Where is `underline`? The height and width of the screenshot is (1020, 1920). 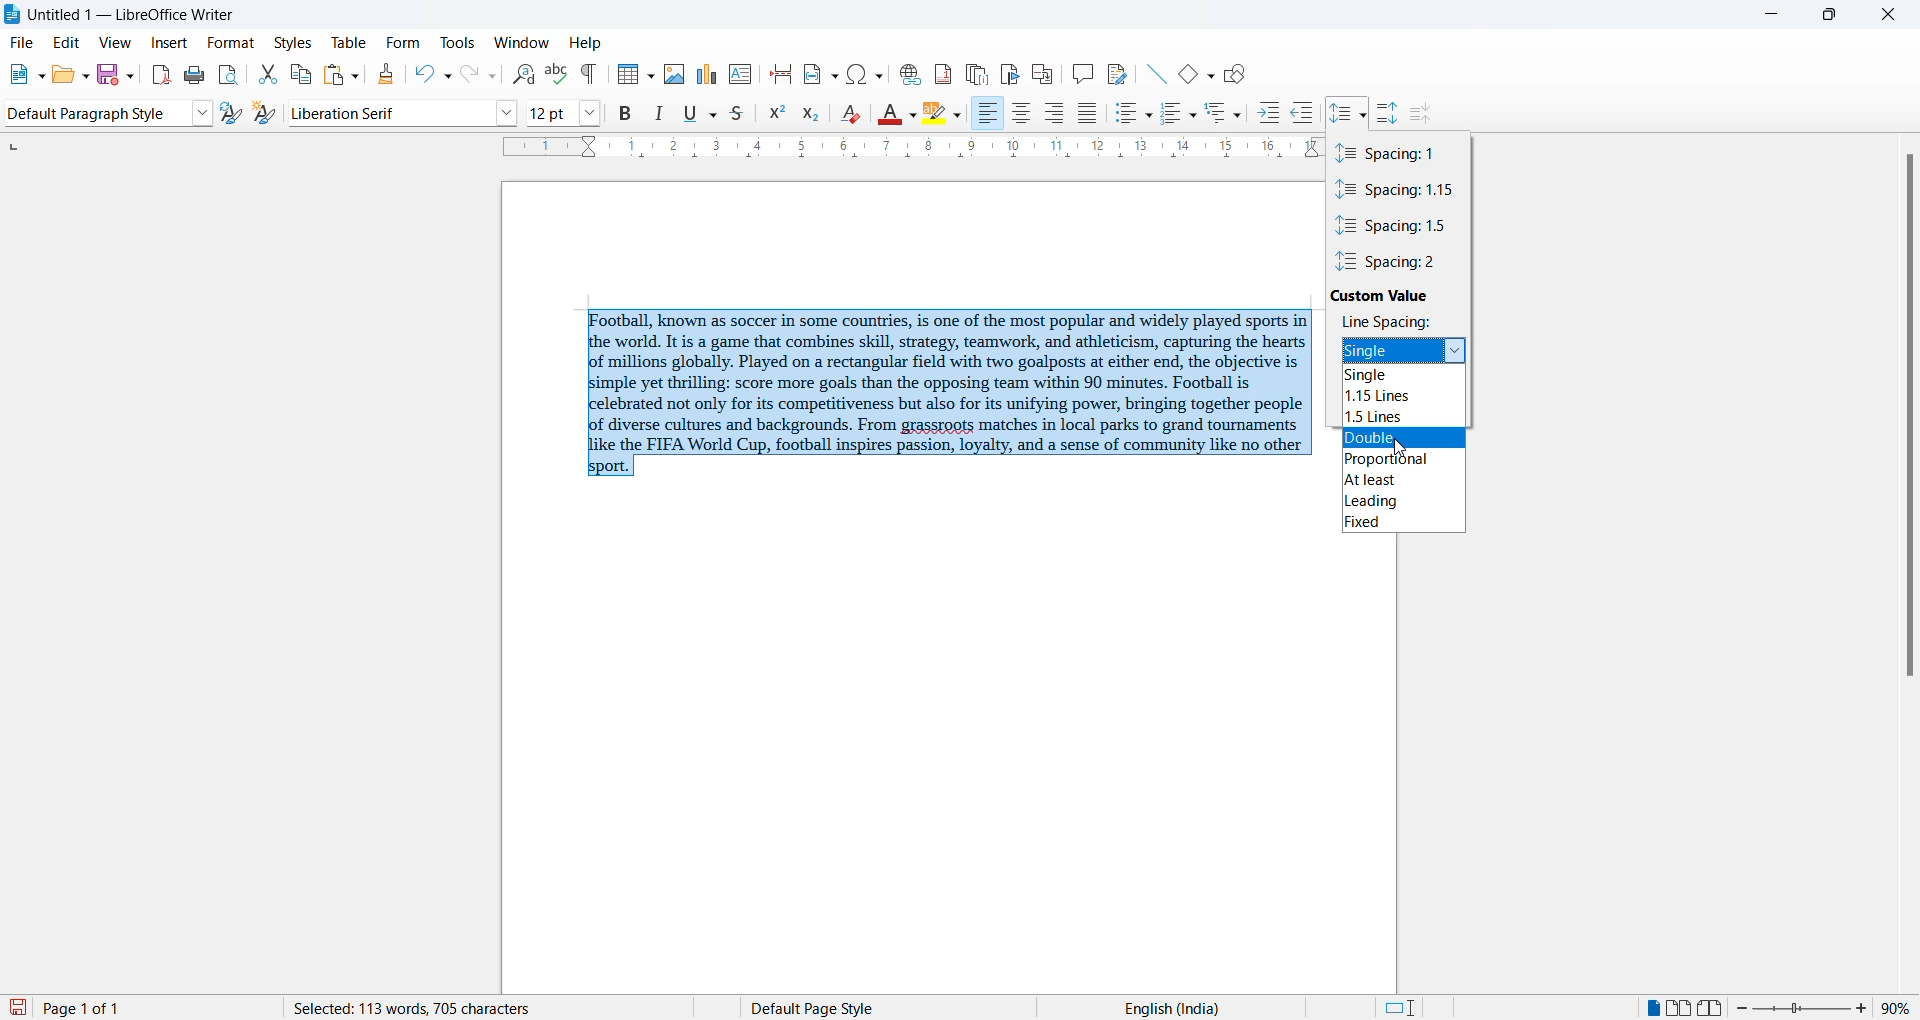 underline is located at coordinates (689, 111).